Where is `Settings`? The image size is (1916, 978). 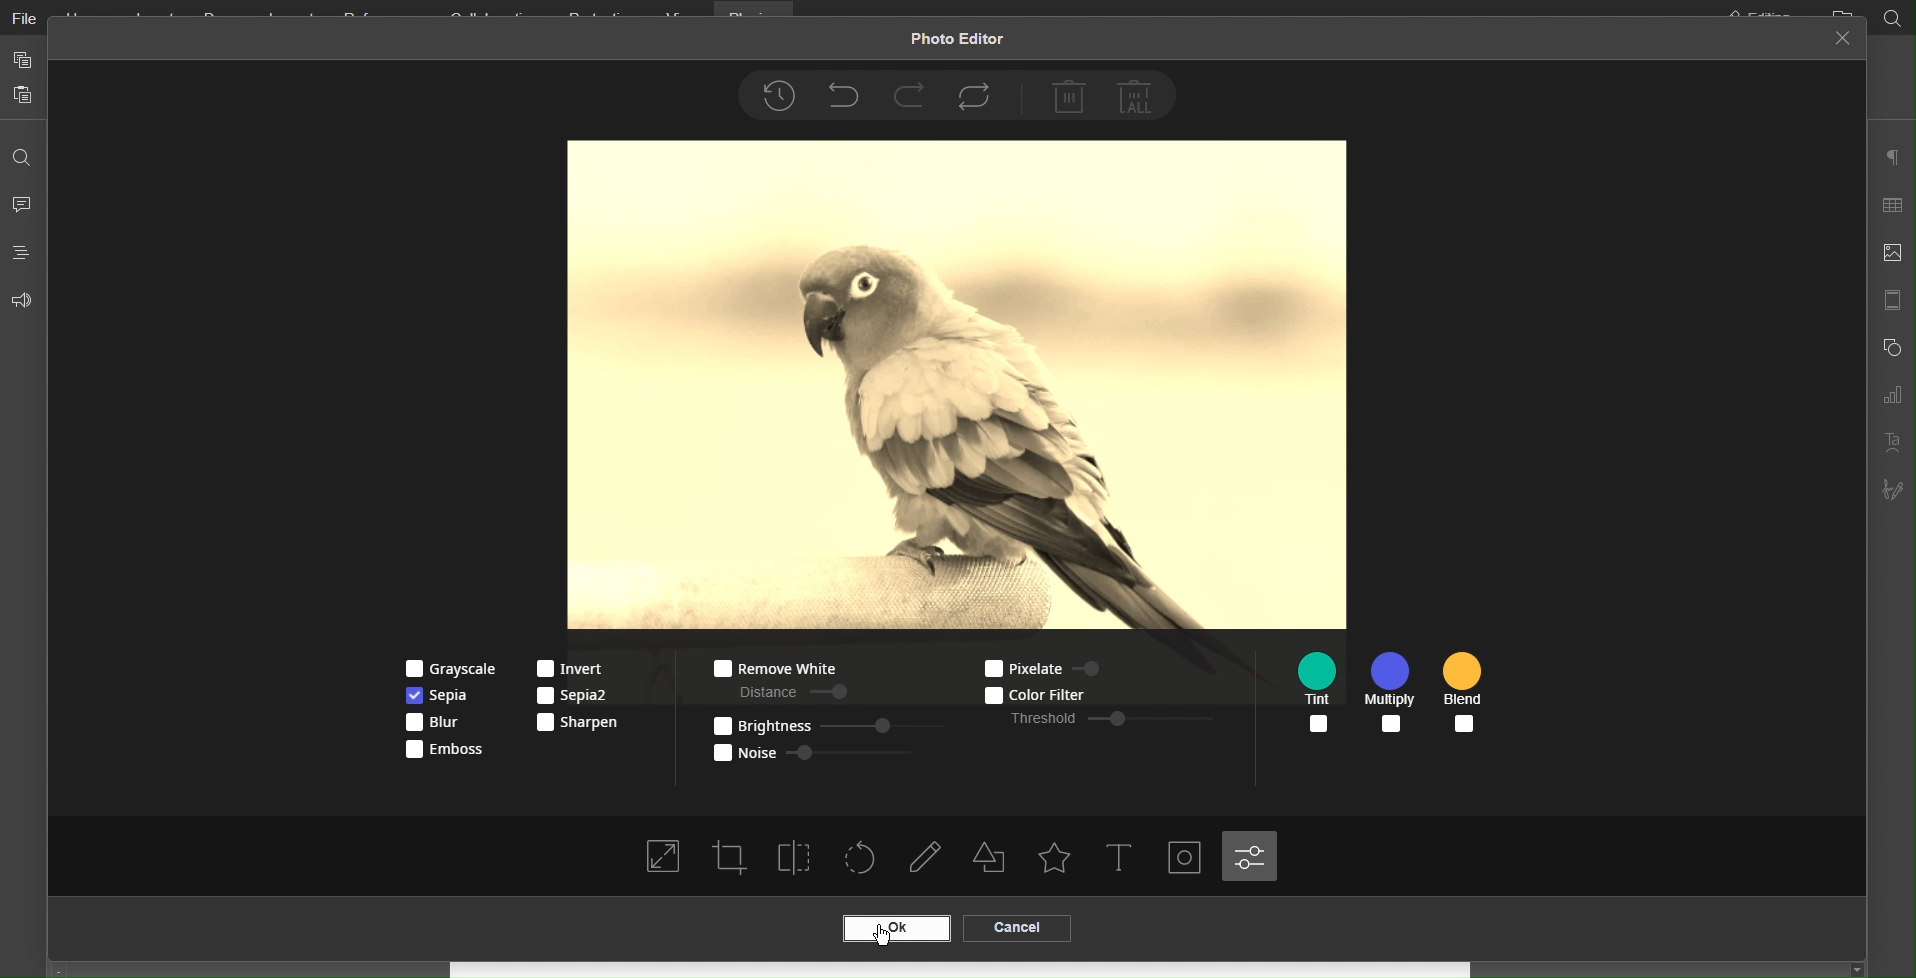
Settings is located at coordinates (1251, 856).